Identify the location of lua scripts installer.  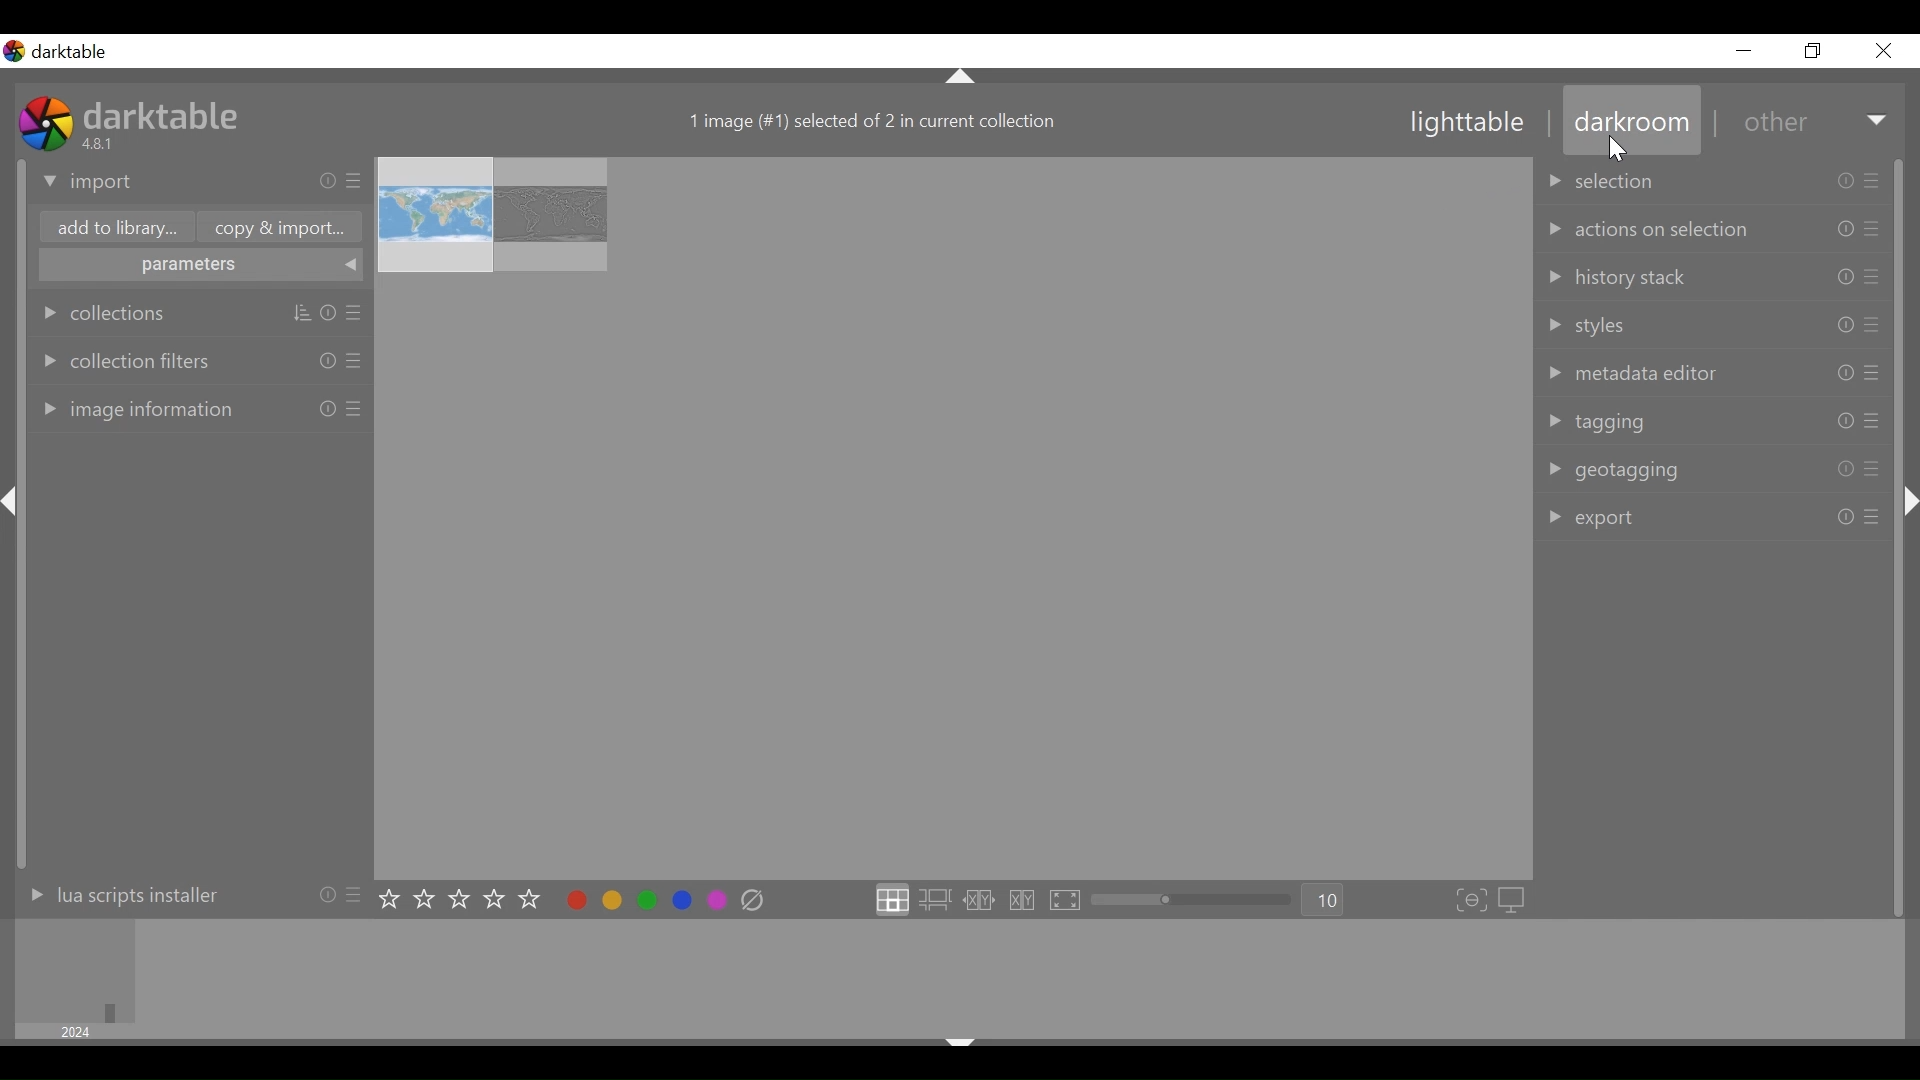
(183, 900).